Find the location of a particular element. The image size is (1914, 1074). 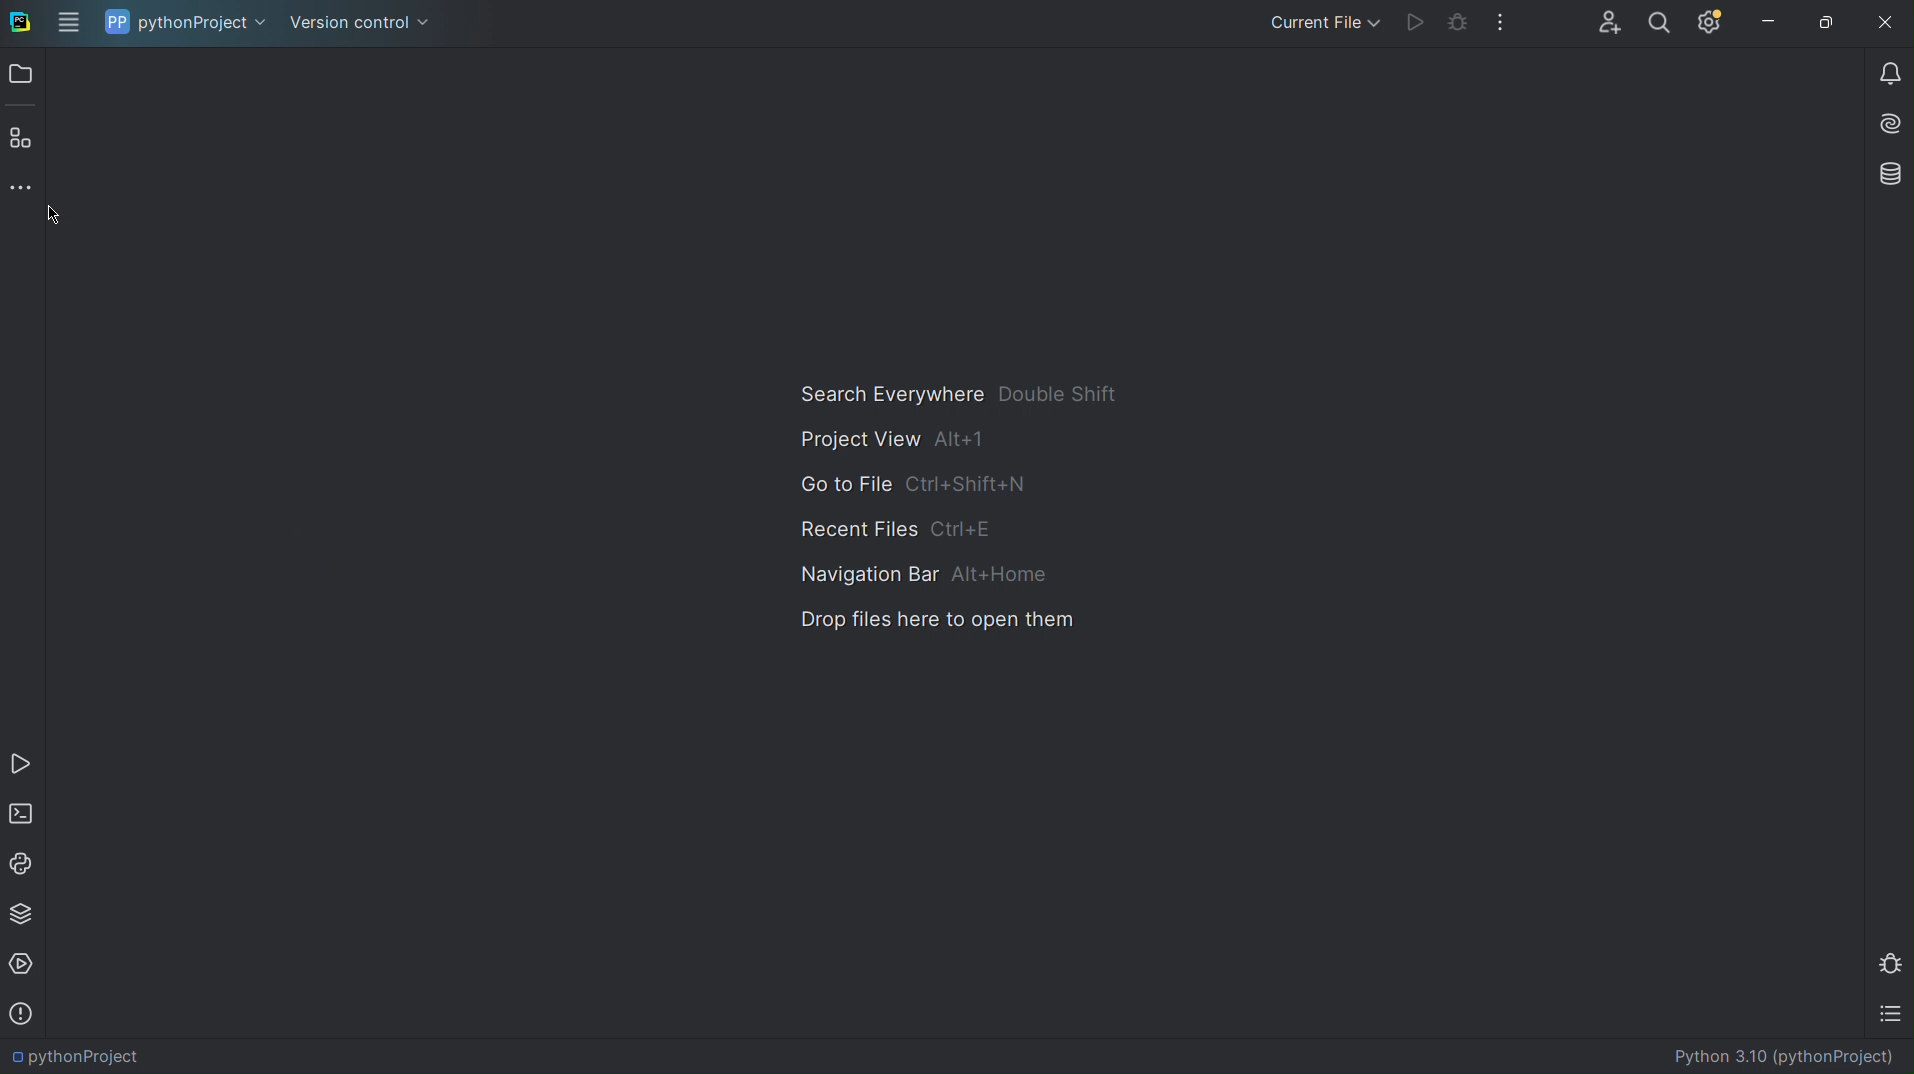

Document title is located at coordinates (1764, 1058).